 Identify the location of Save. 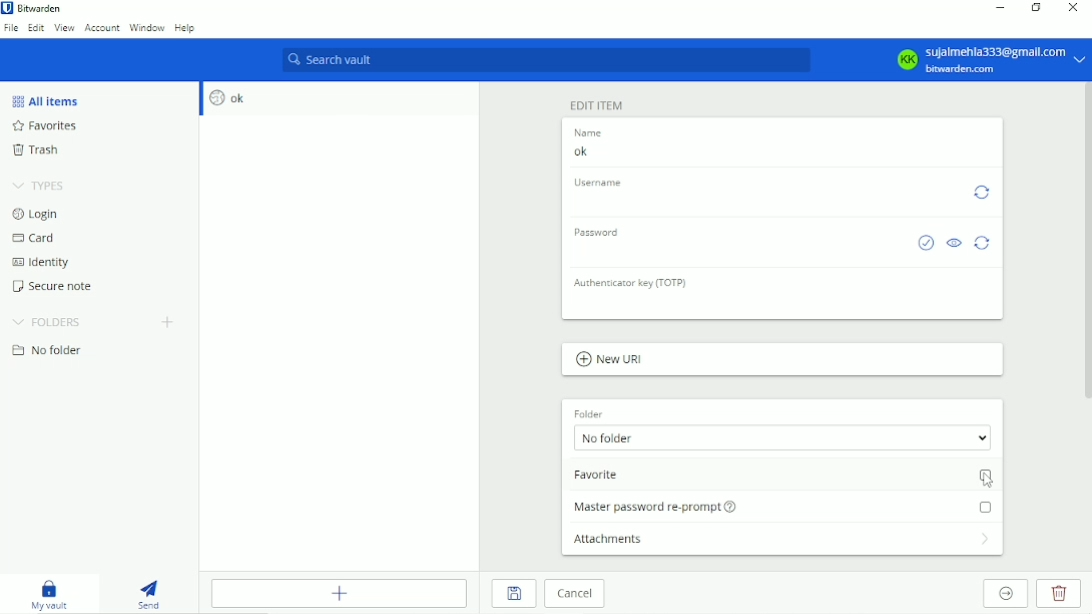
(514, 594).